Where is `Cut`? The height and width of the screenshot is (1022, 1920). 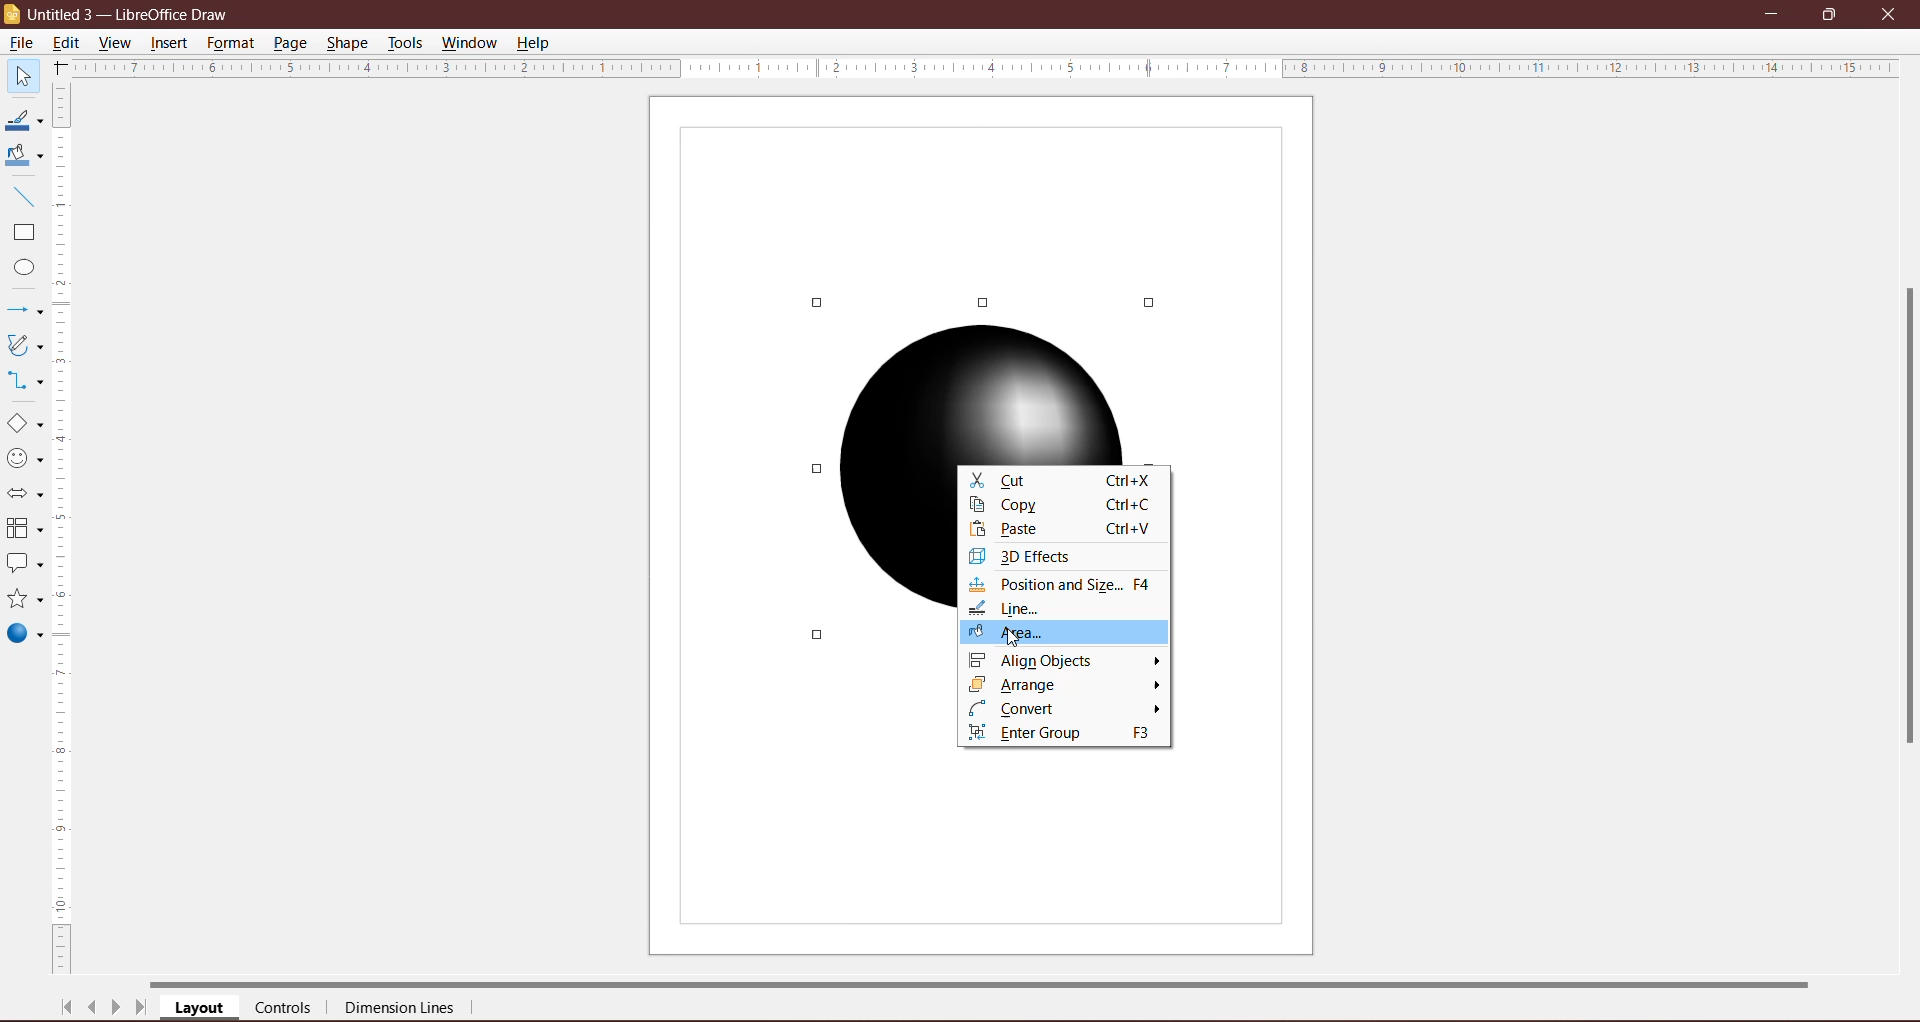 Cut is located at coordinates (1063, 480).